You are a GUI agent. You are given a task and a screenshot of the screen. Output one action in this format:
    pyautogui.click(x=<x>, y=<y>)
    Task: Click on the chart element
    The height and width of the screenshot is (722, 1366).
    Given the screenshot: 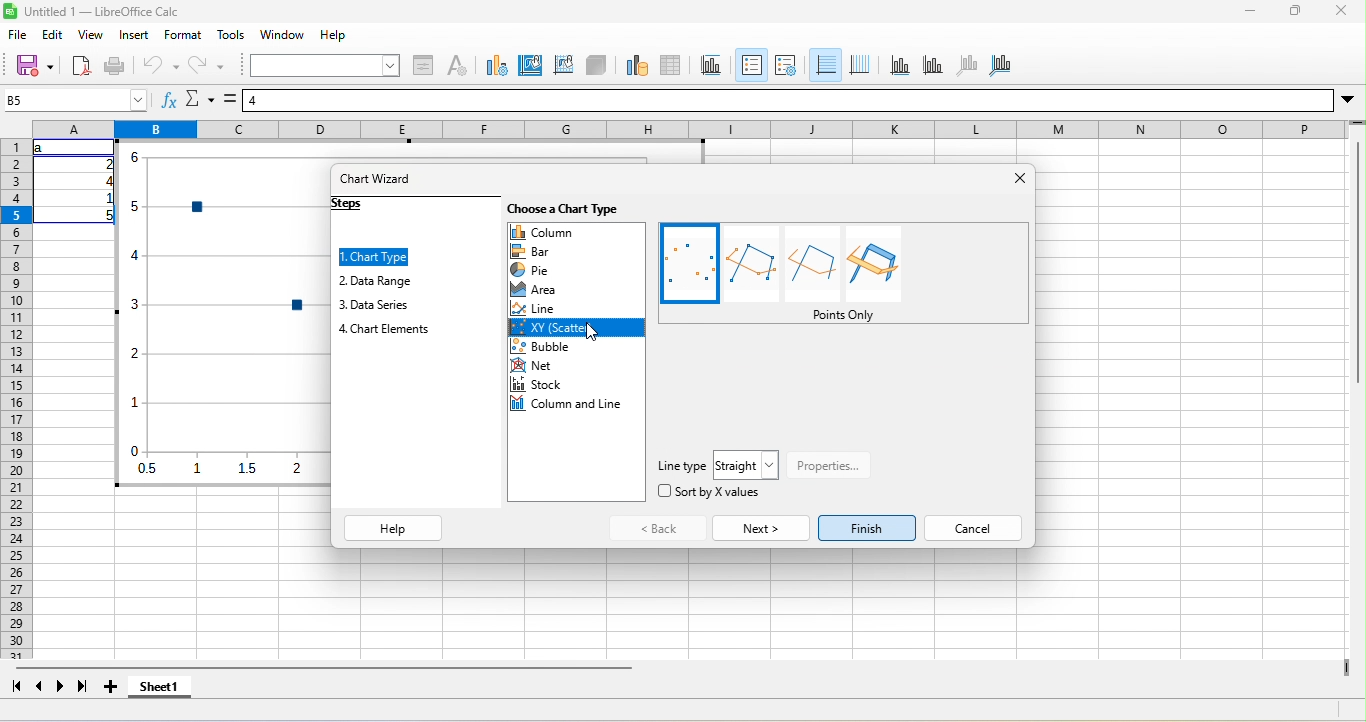 What is the action you would take?
    pyautogui.click(x=385, y=329)
    